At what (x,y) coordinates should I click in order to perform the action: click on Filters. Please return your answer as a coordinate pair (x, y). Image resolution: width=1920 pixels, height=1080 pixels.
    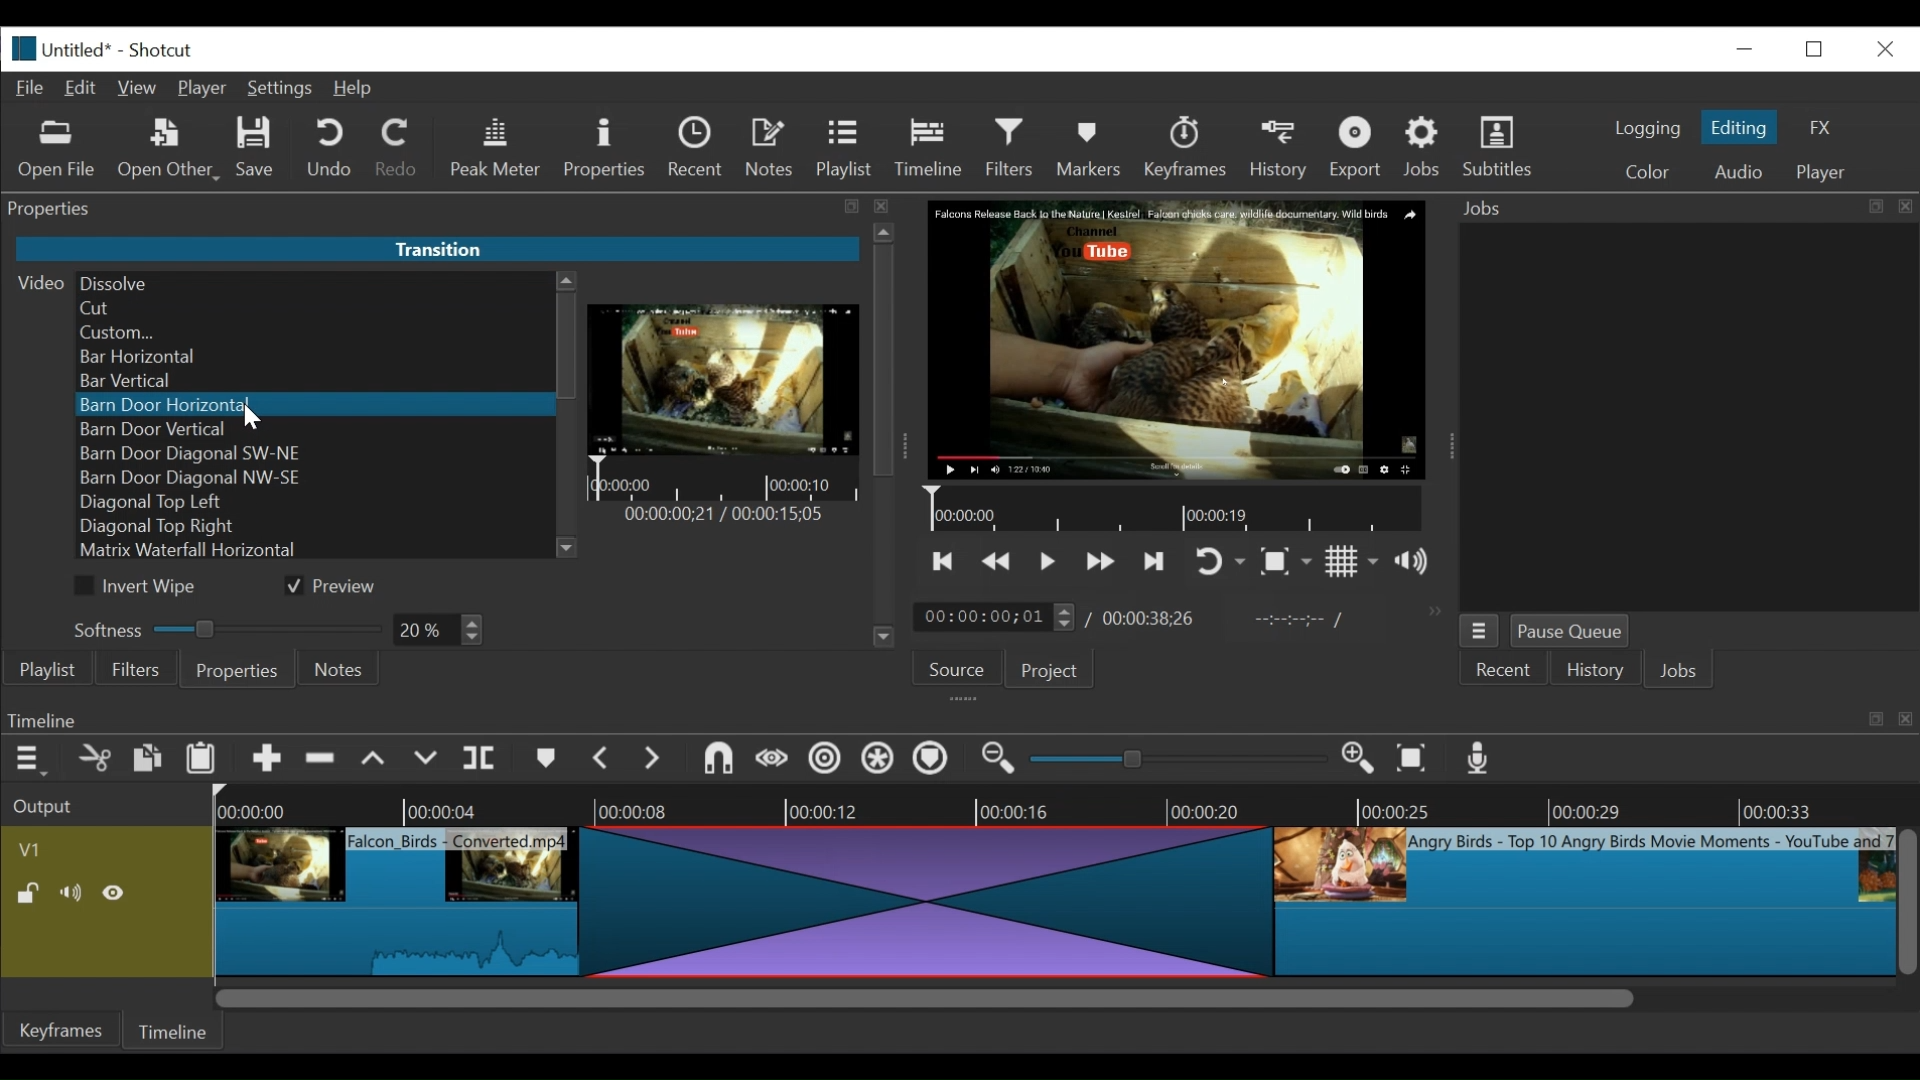
    Looking at the image, I should click on (137, 670).